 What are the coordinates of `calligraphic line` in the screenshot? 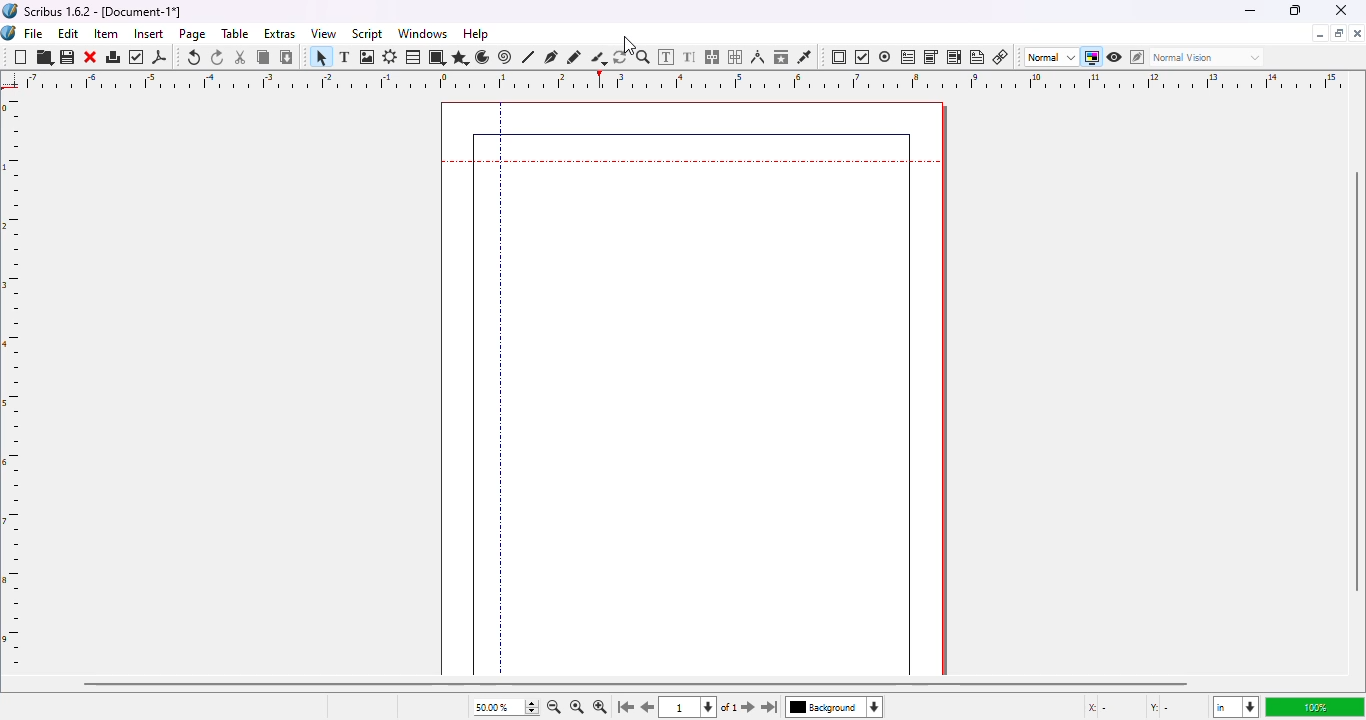 It's located at (598, 58).